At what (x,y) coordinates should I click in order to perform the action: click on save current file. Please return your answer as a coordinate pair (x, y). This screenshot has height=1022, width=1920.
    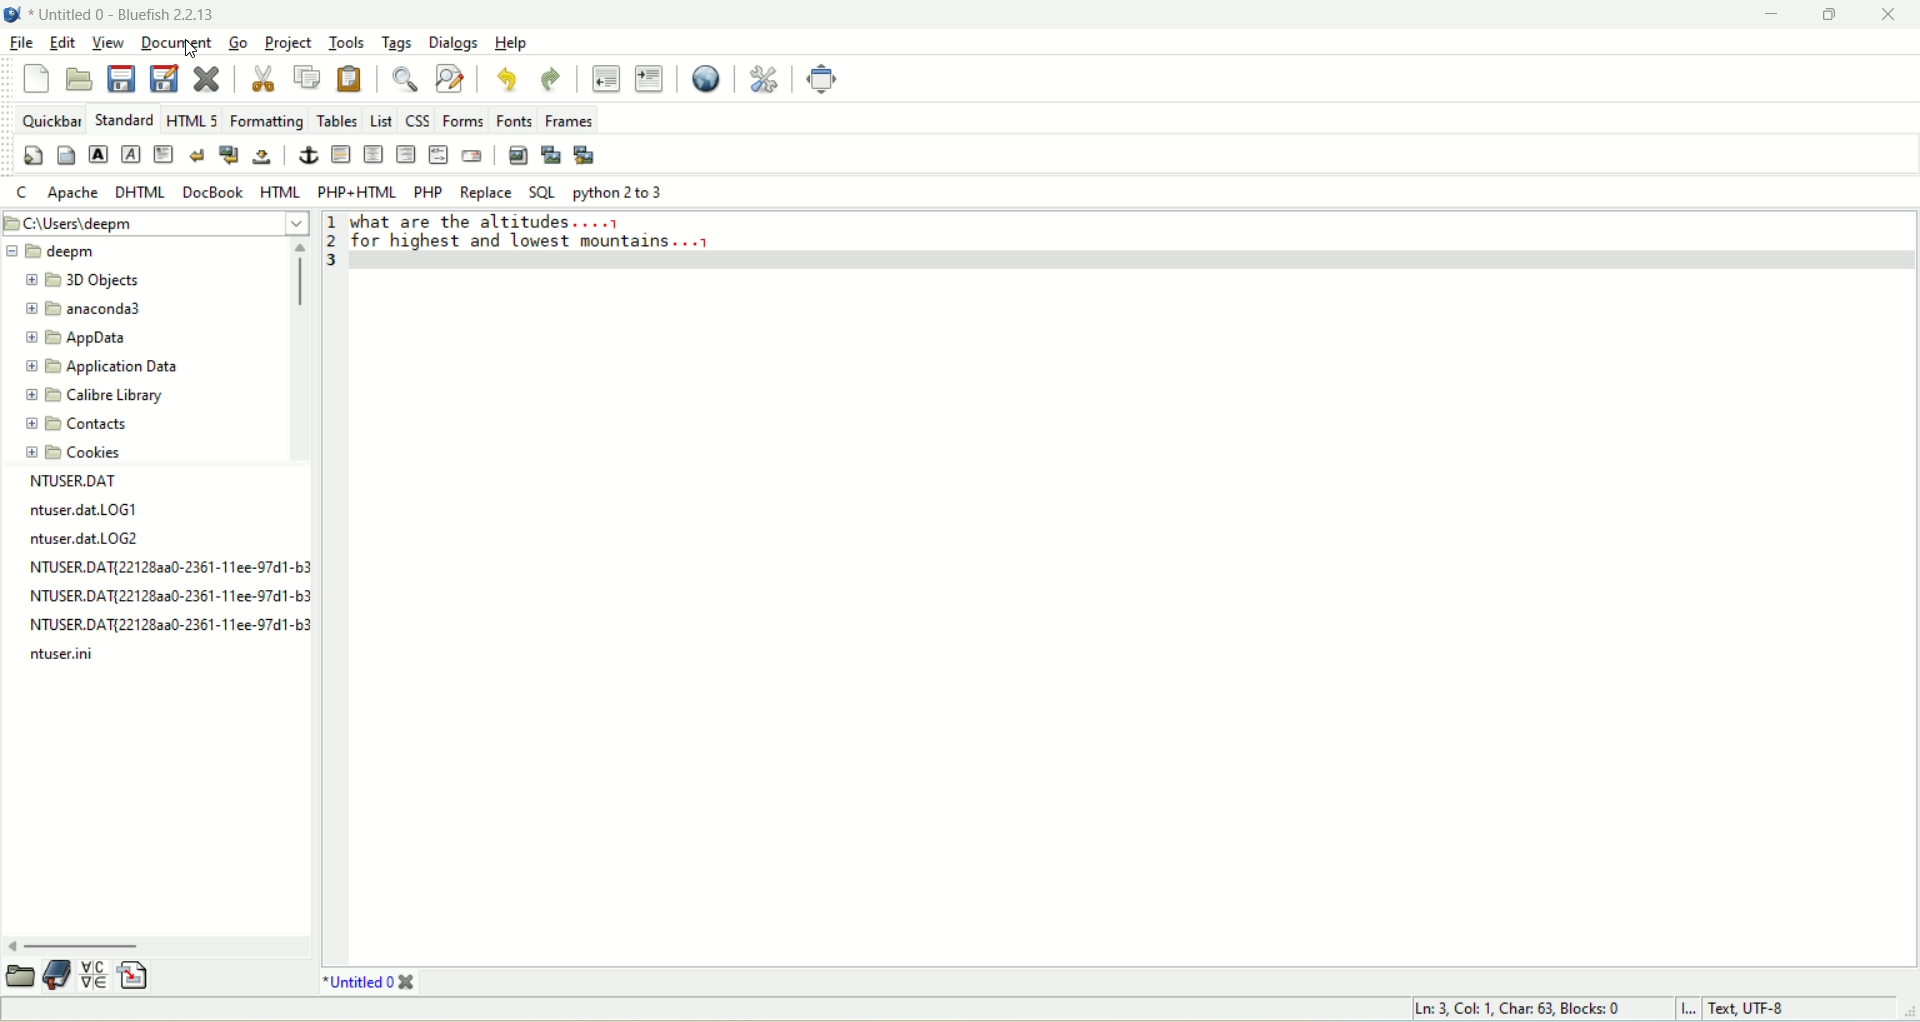
    Looking at the image, I should click on (124, 78).